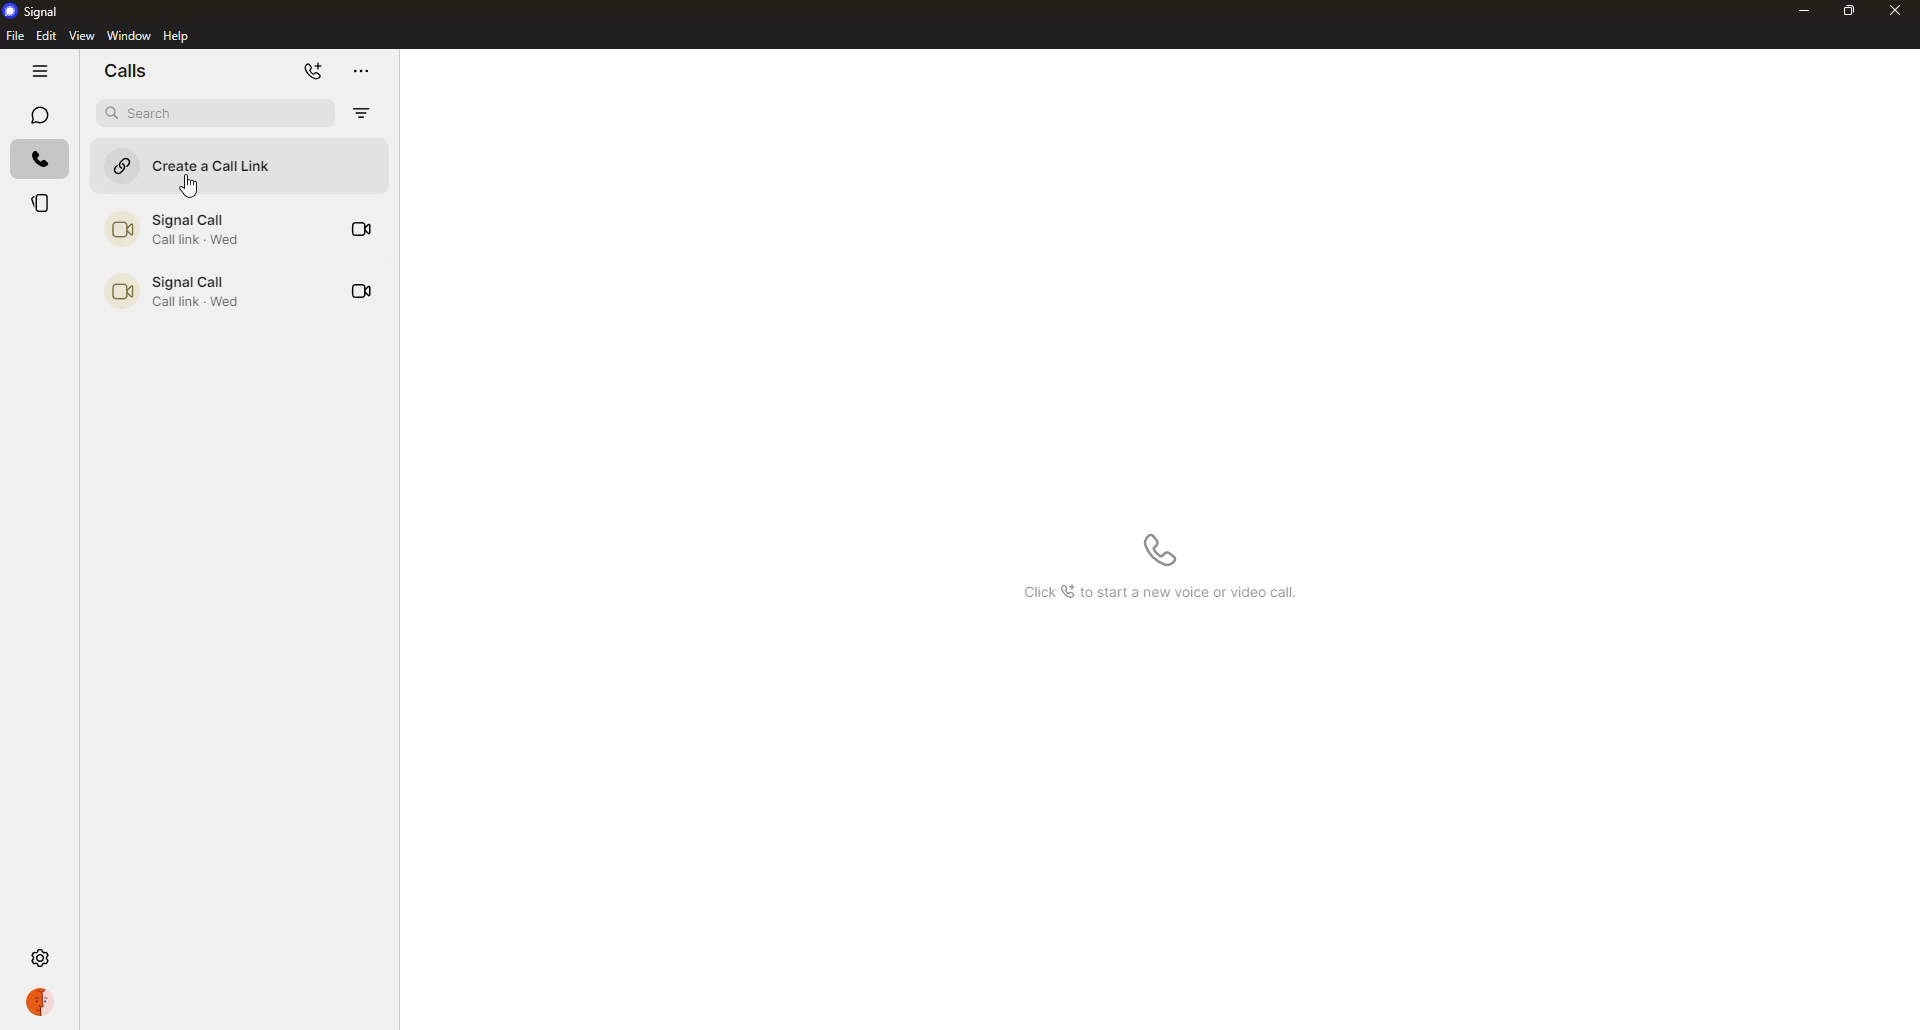  Describe the element at coordinates (186, 230) in the screenshot. I see `call link` at that location.